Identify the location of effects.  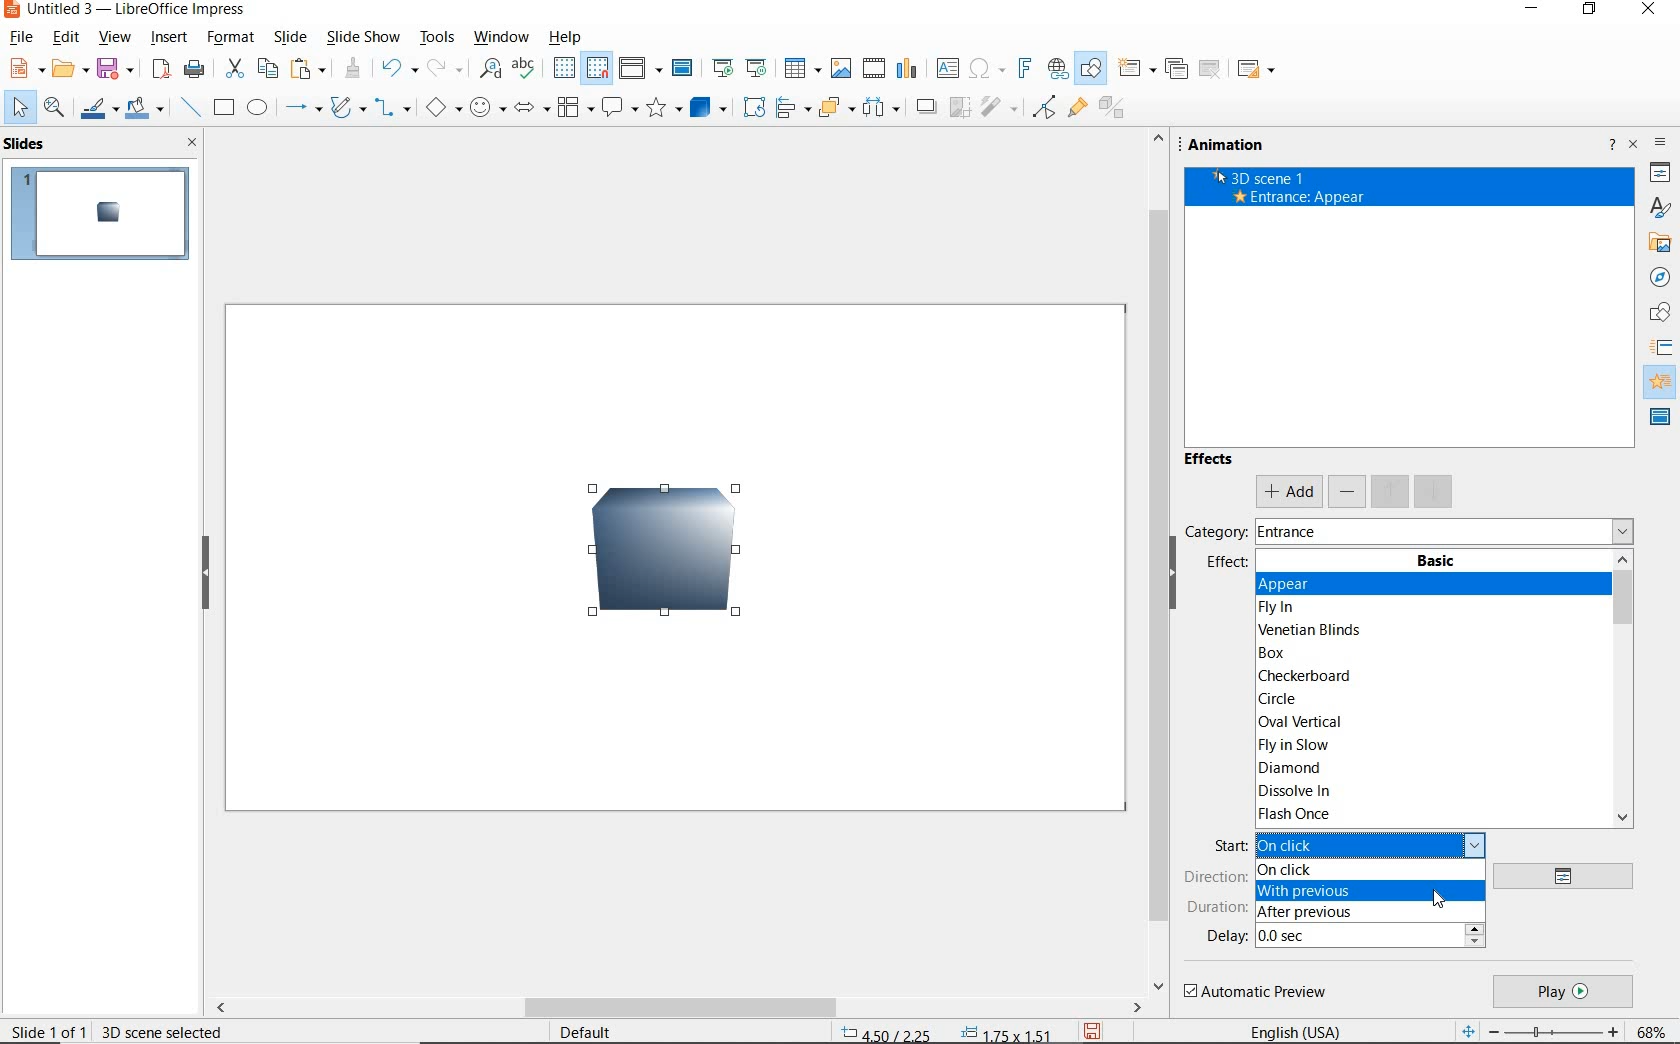
(1211, 463).